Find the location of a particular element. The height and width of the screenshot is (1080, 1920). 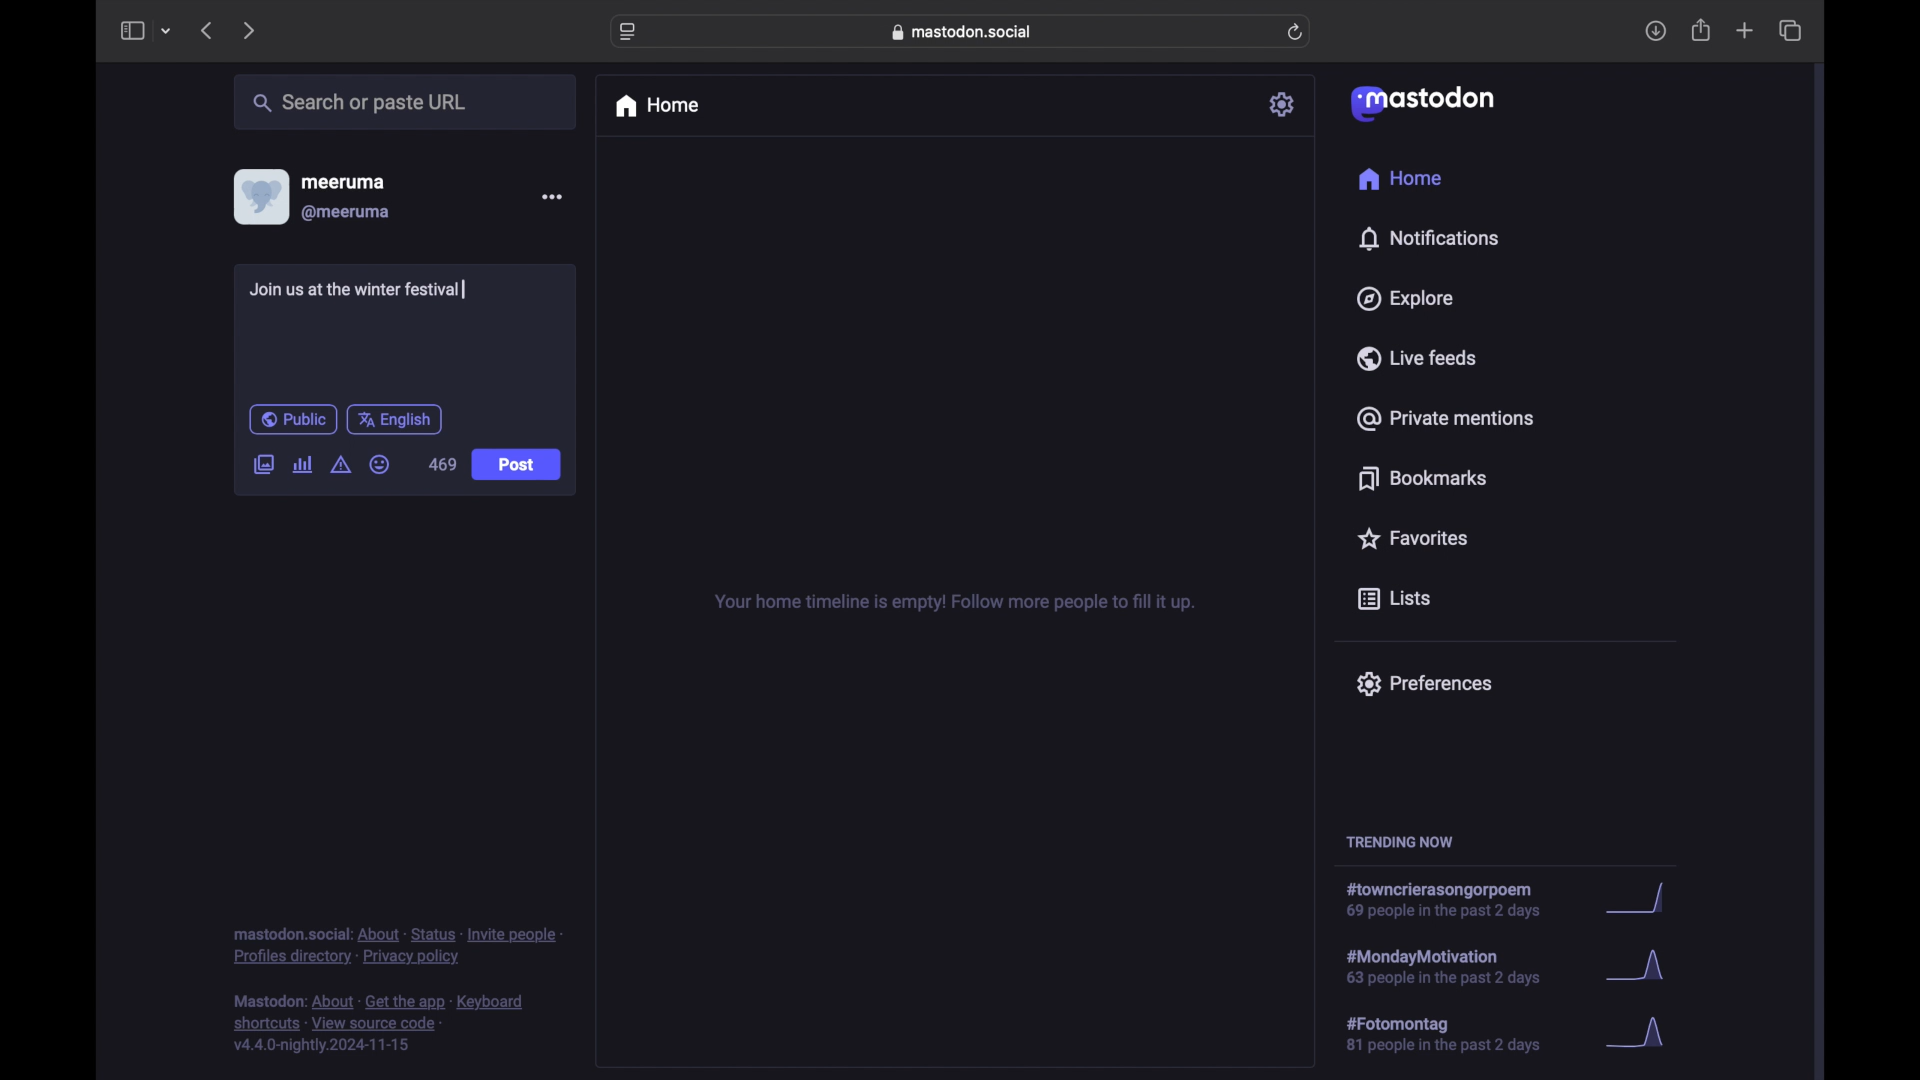

english is located at coordinates (395, 419).